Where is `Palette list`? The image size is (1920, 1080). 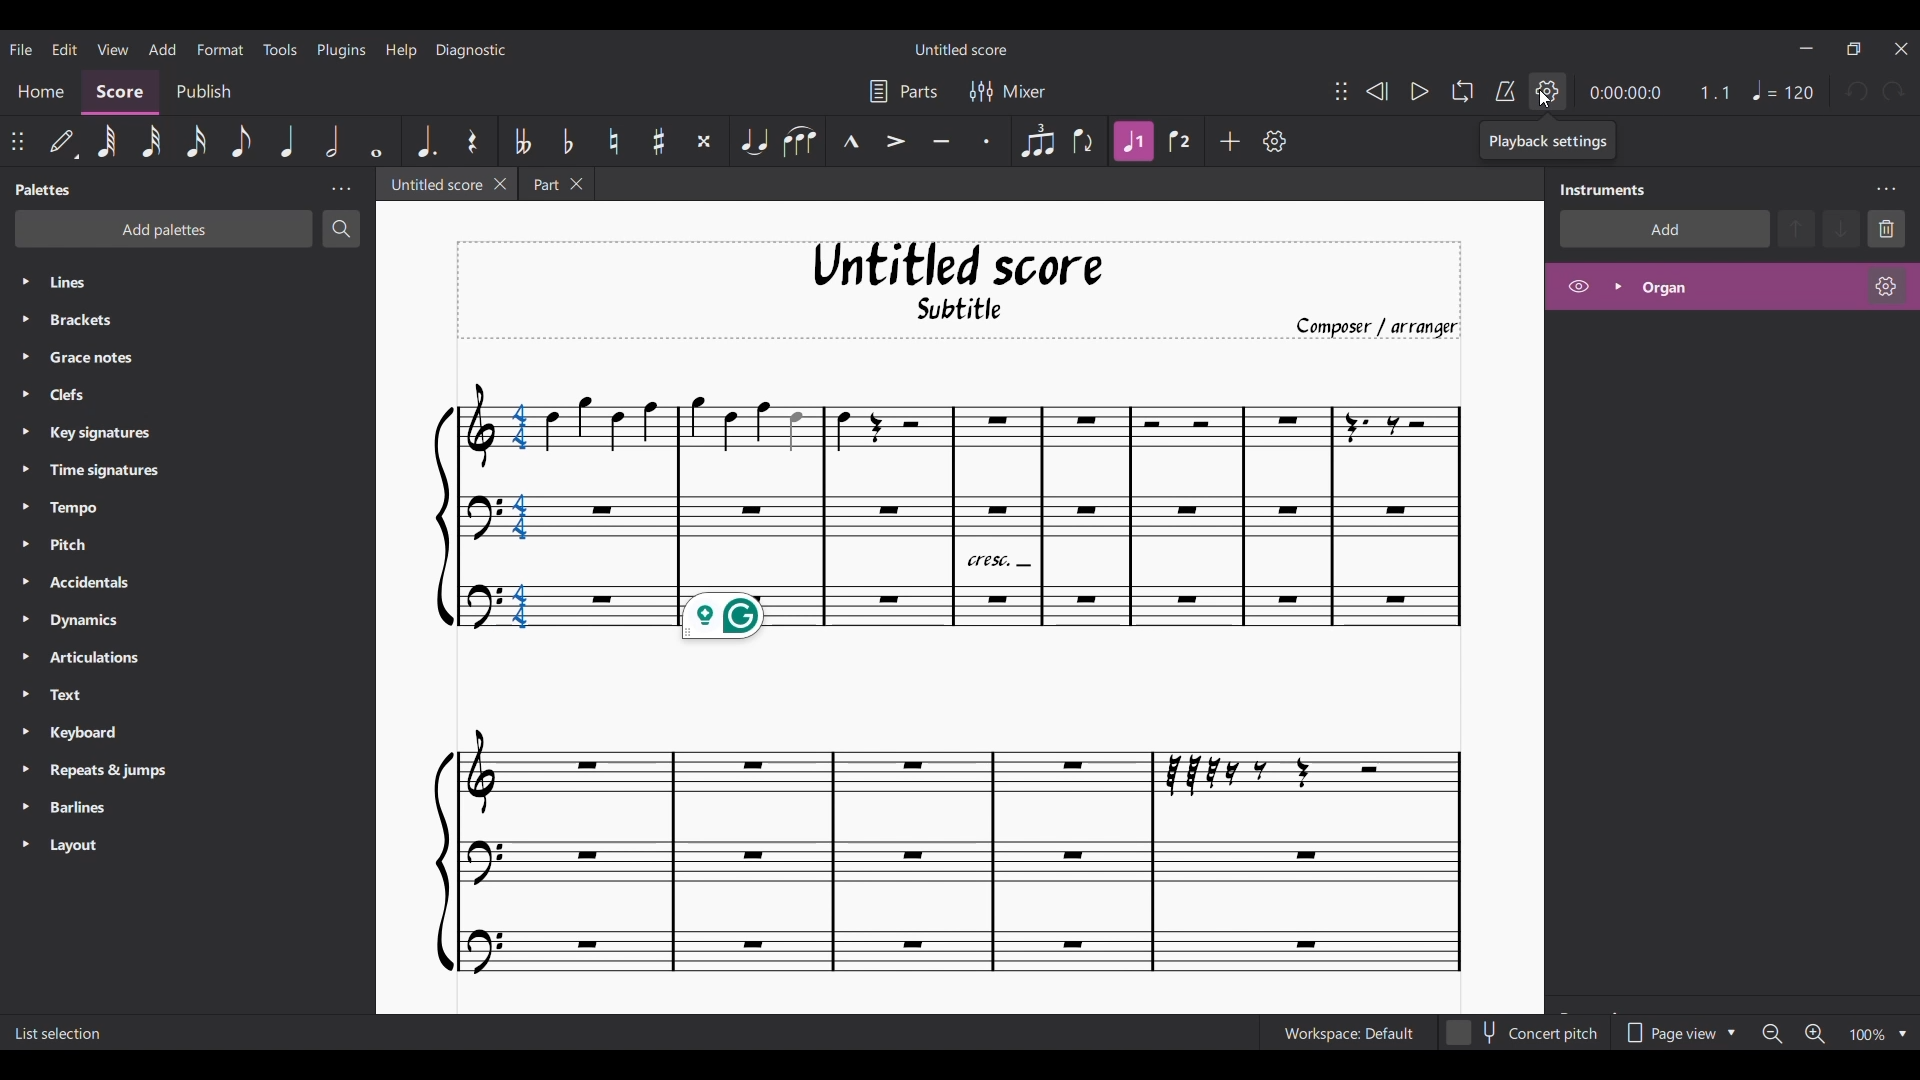
Palette list is located at coordinates (207, 563).